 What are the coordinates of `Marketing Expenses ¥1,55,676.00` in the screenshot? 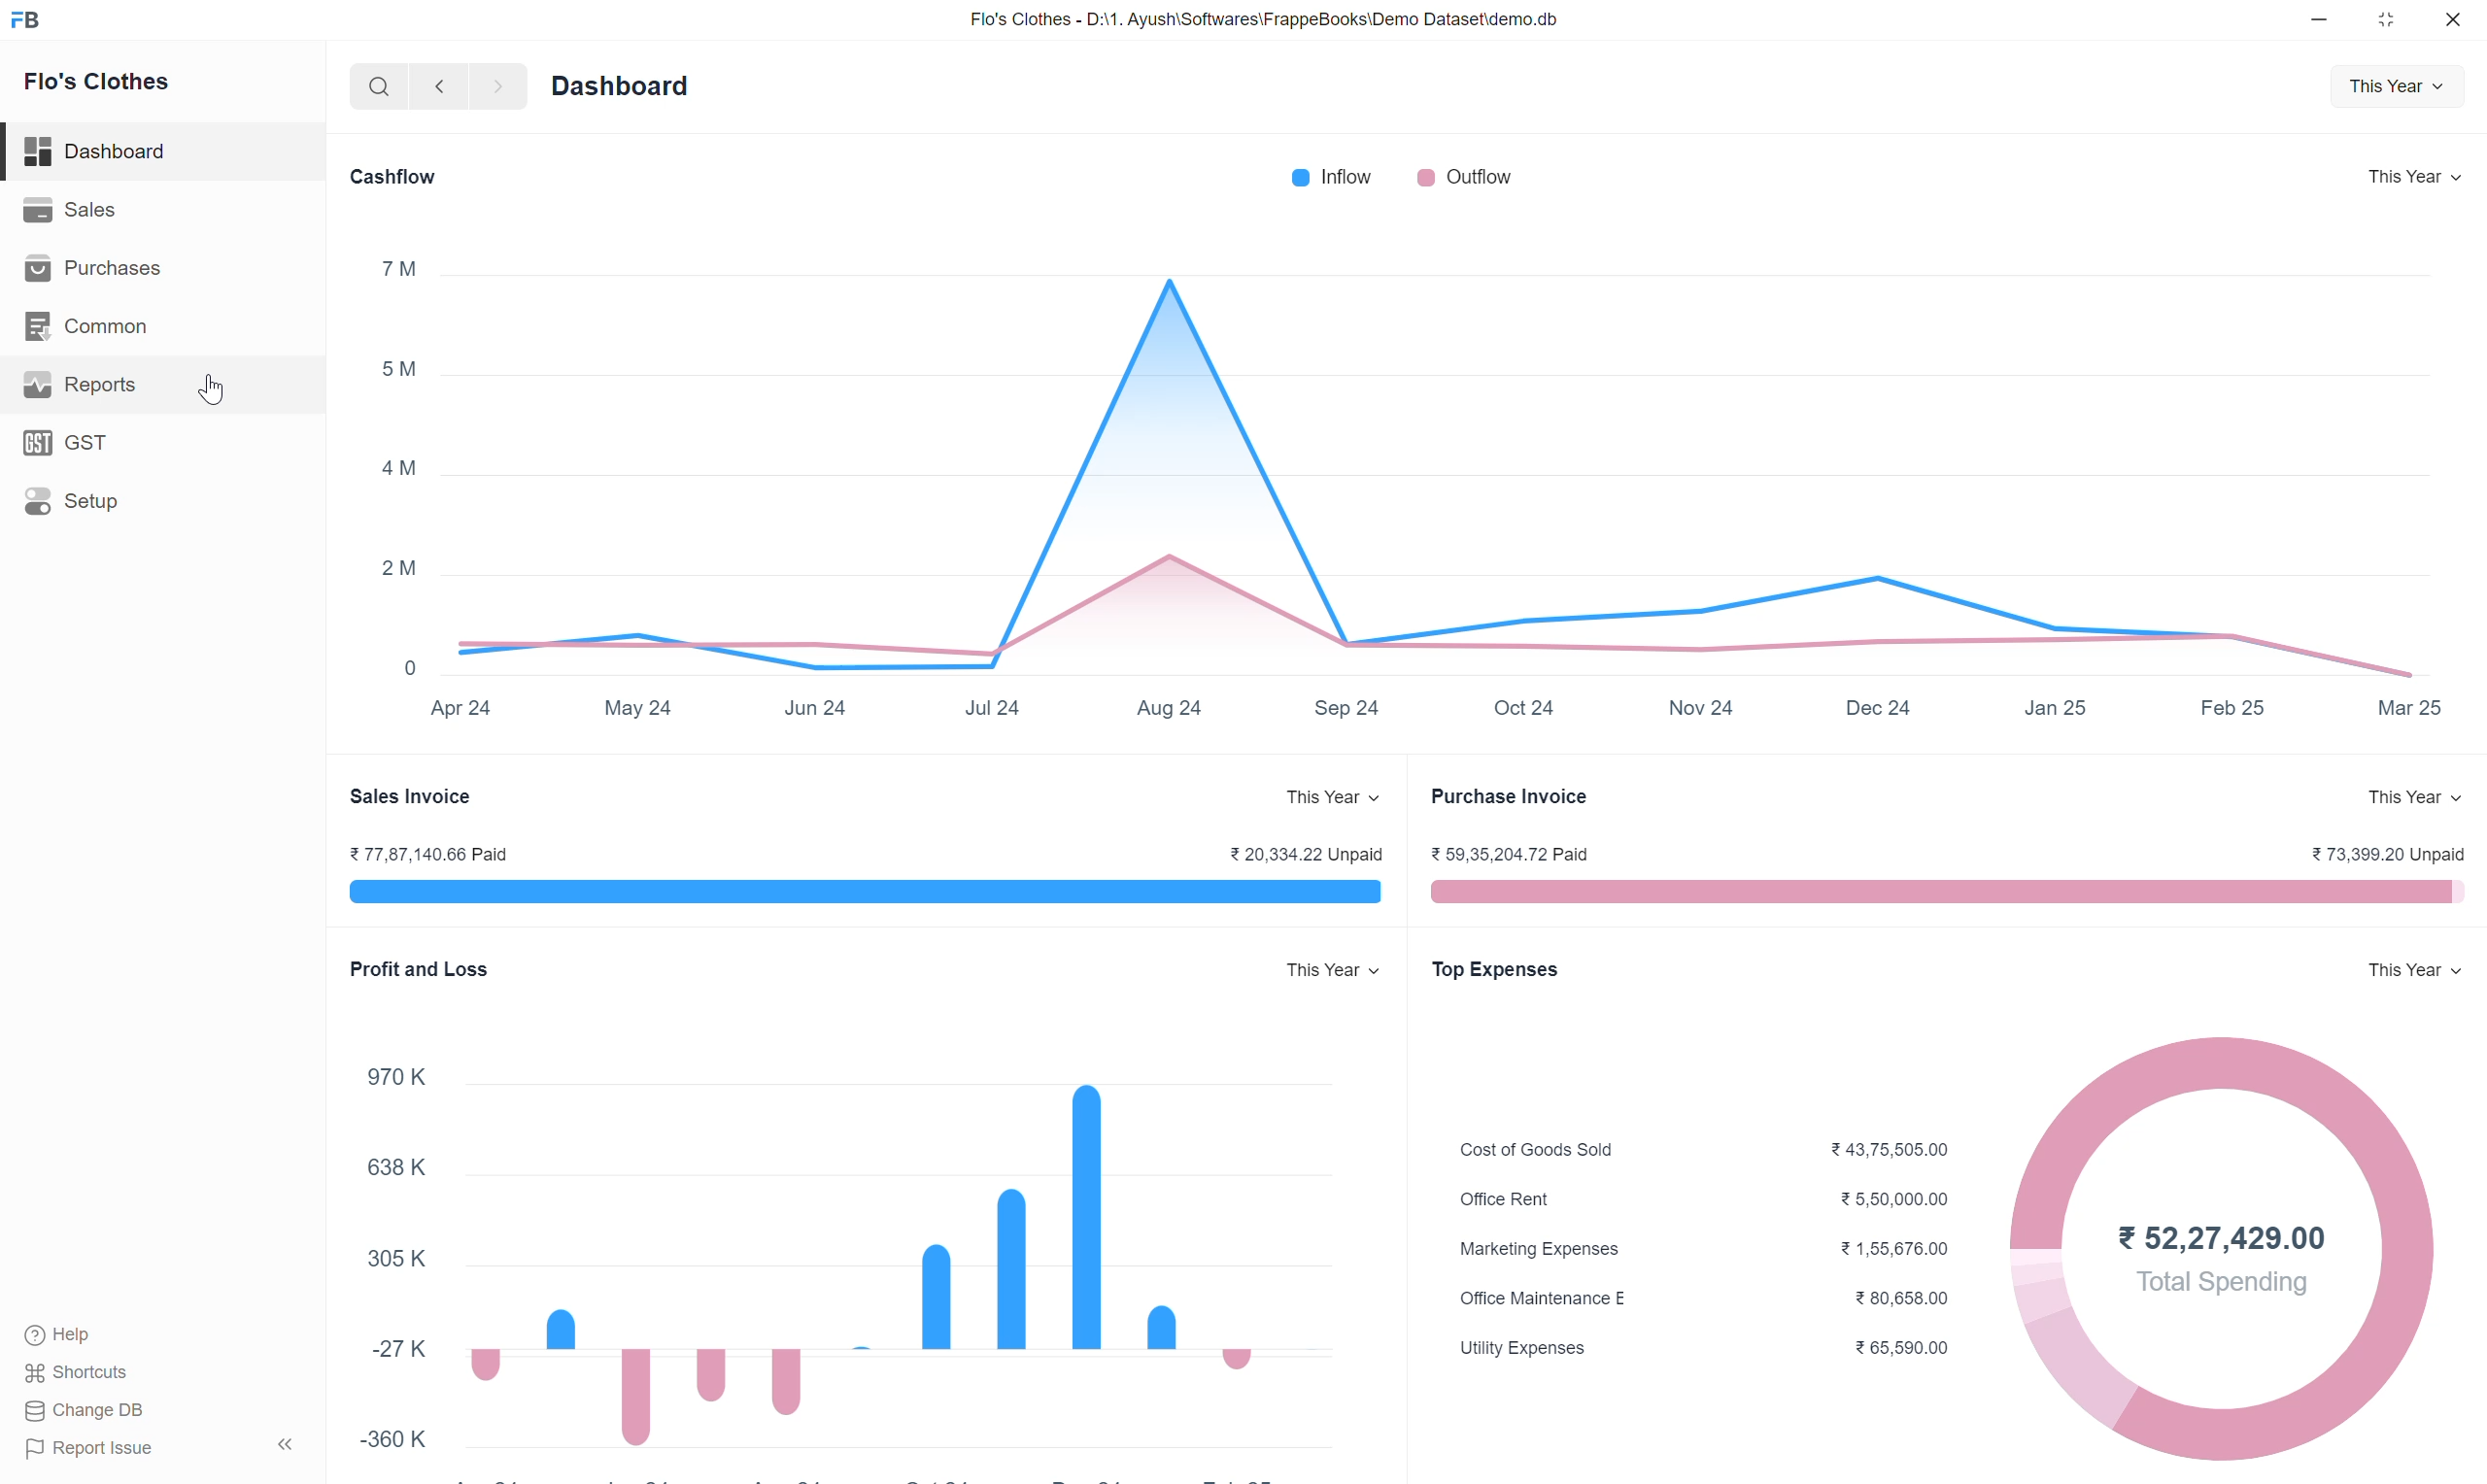 It's located at (1718, 1248).